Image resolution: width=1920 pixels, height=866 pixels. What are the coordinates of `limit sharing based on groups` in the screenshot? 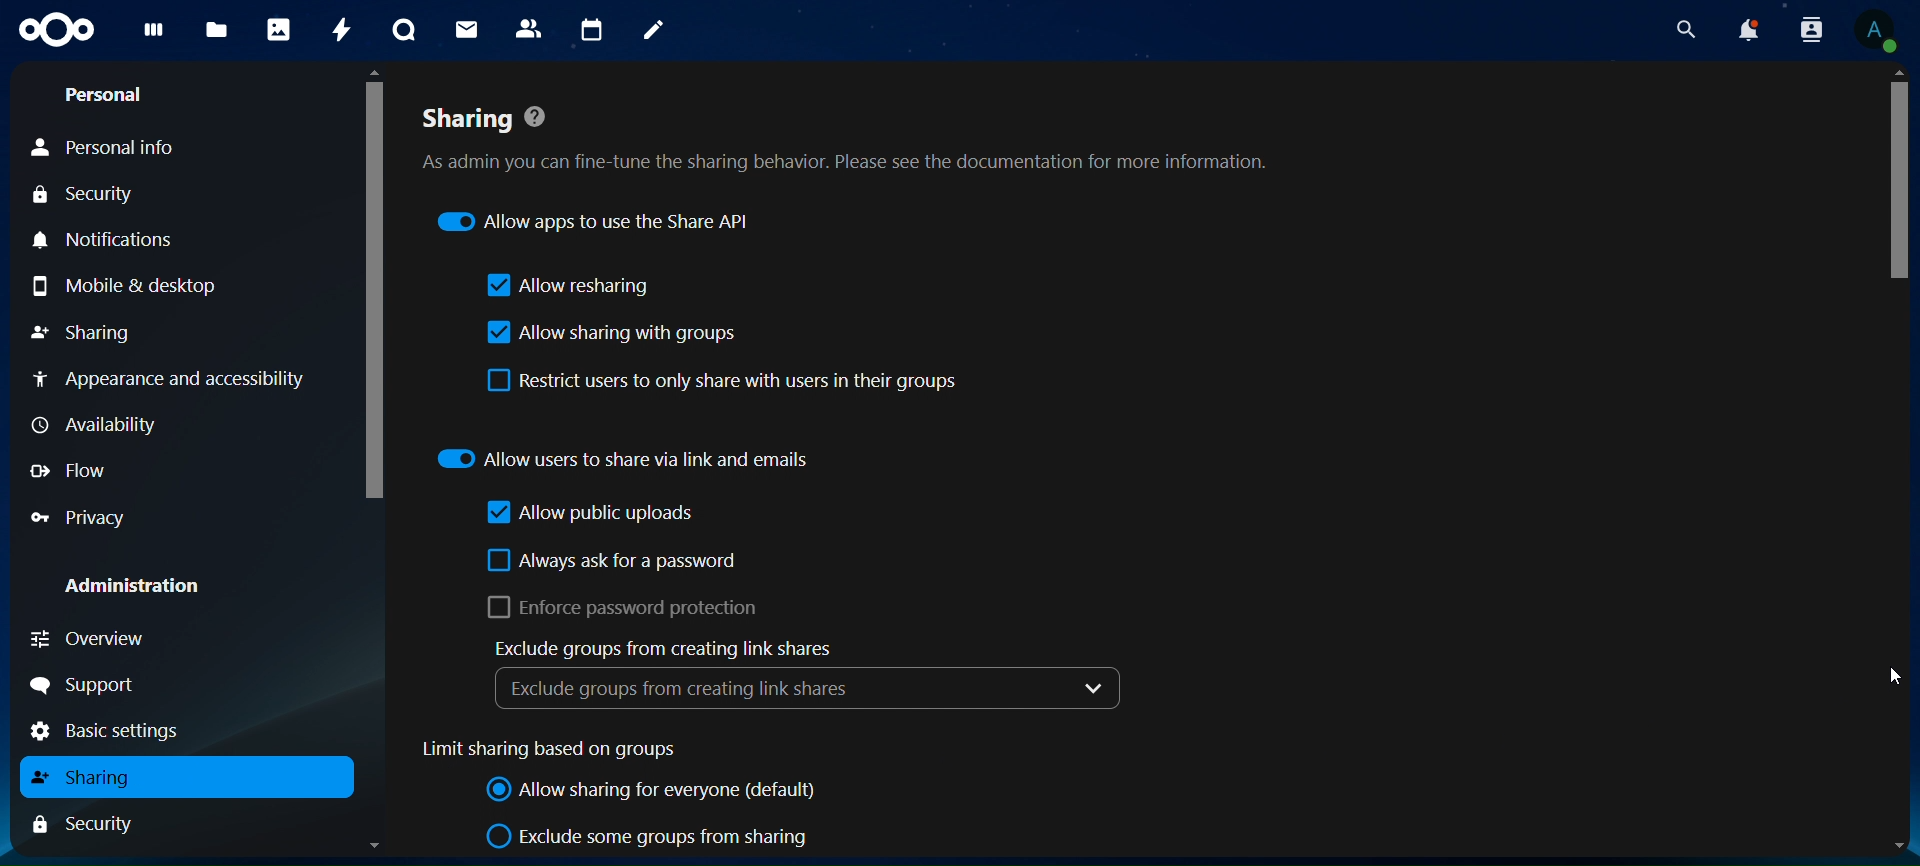 It's located at (563, 750).